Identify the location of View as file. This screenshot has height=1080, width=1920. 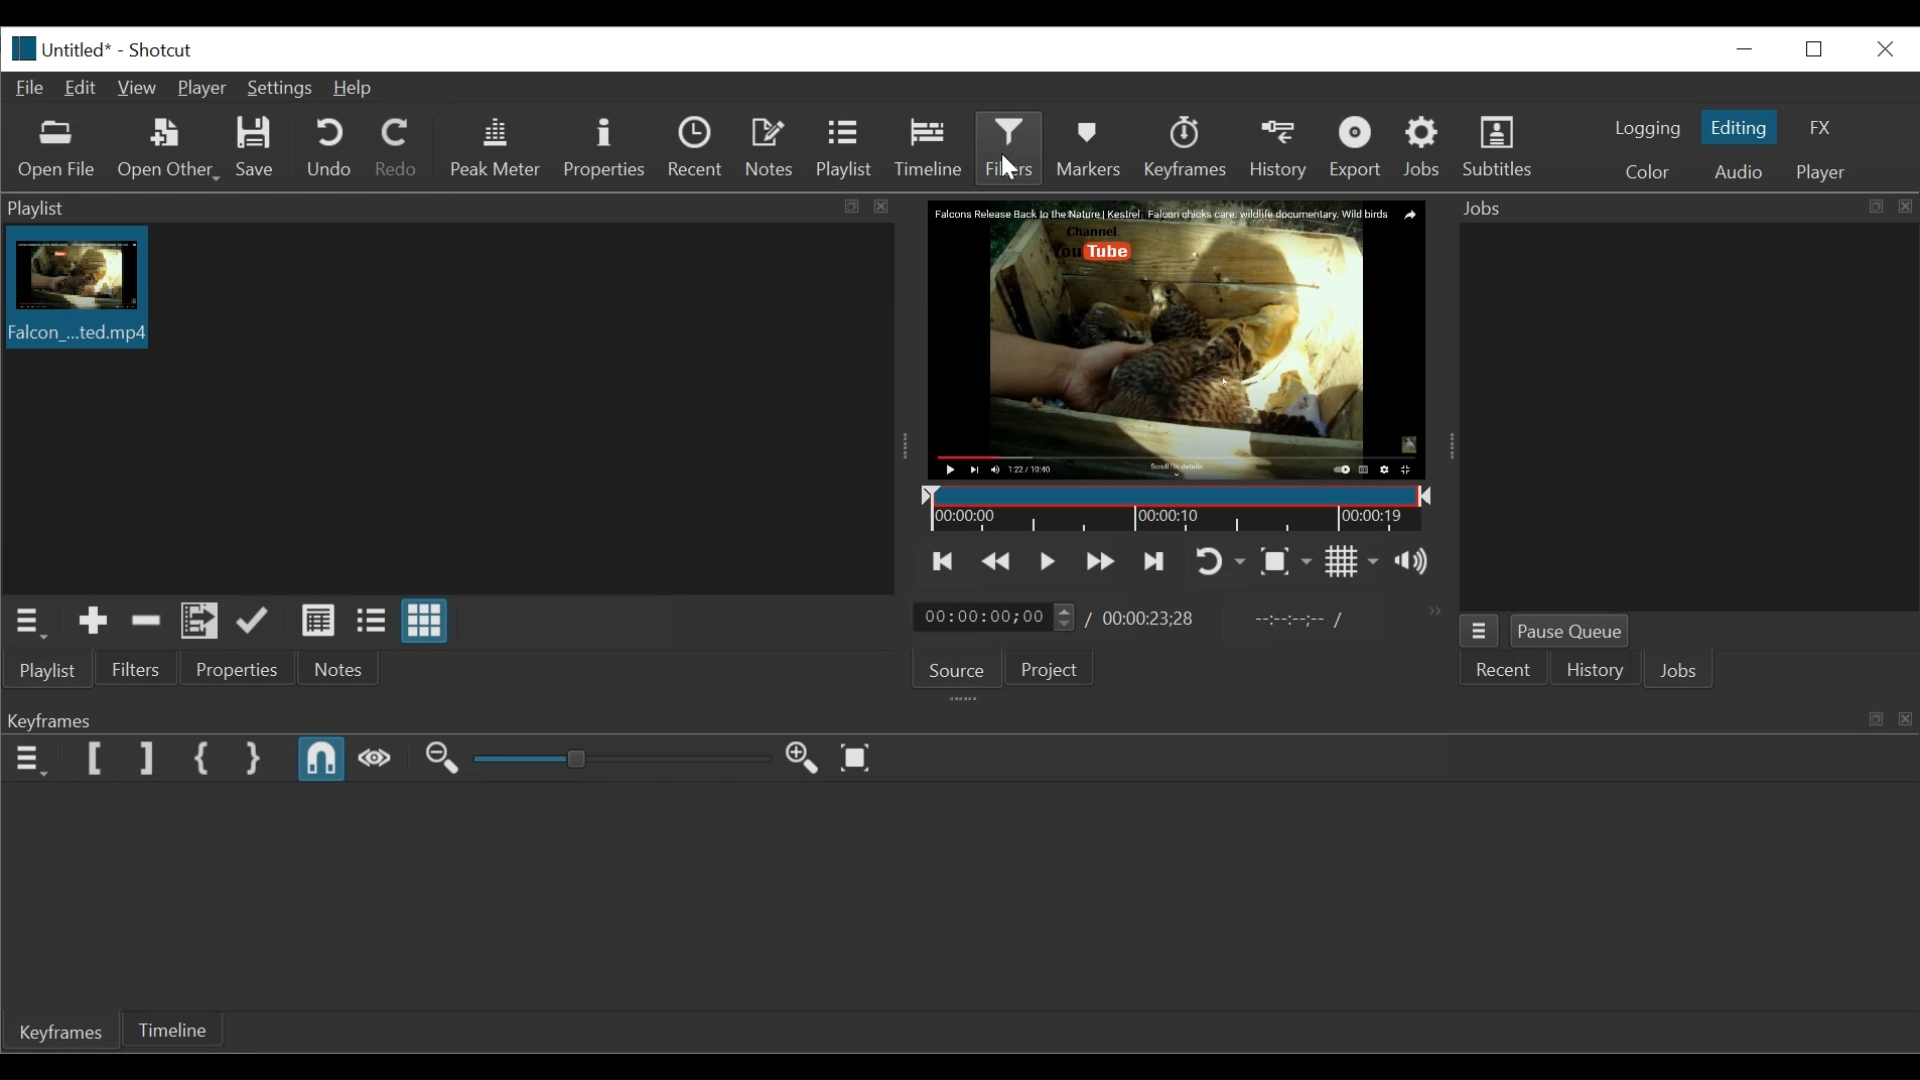
(373, 620).